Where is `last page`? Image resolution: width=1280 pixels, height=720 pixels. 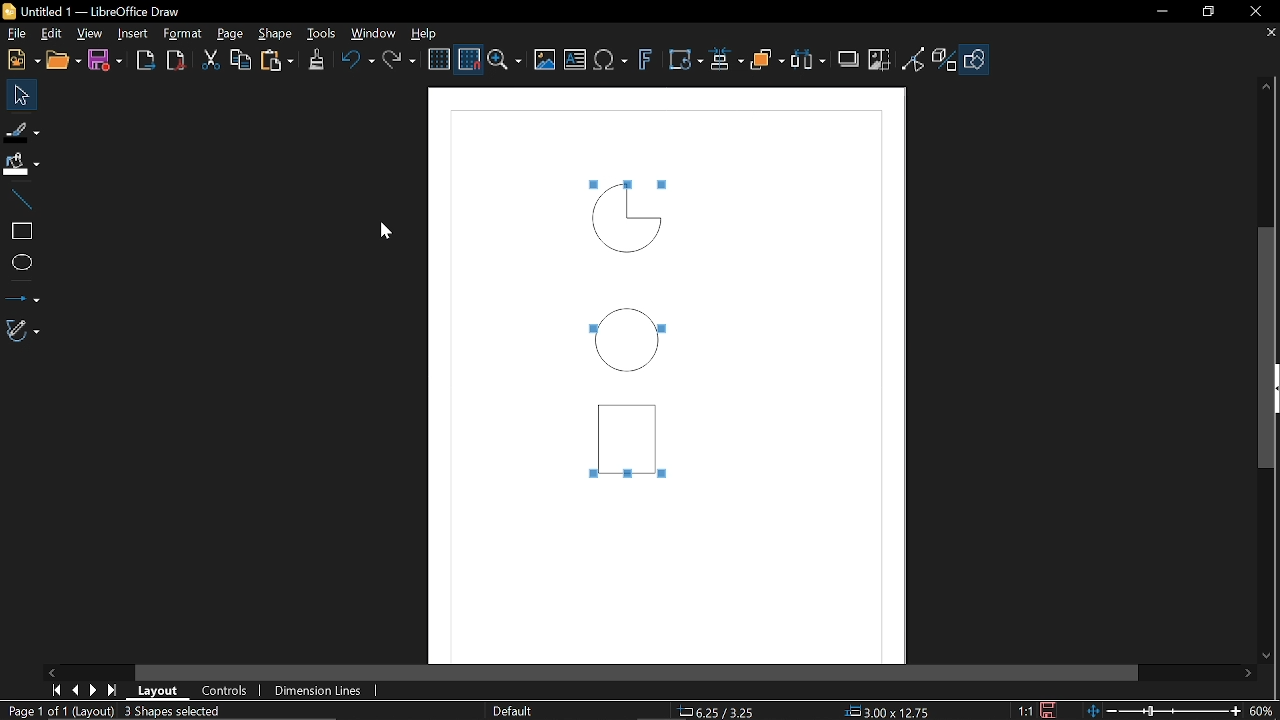
last page is located at coordinates (114, 690).